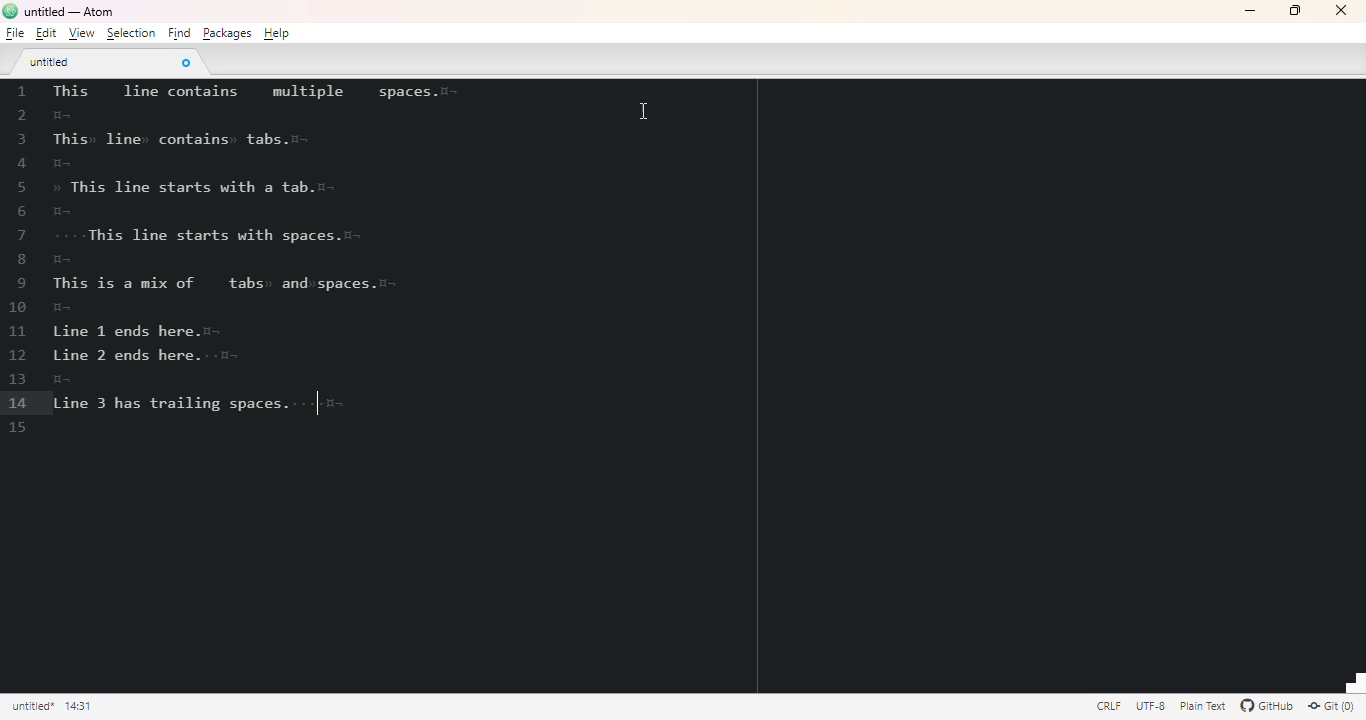  Describe the element at coordinates (15, 33) in the screenshot. I see `file` at that location.